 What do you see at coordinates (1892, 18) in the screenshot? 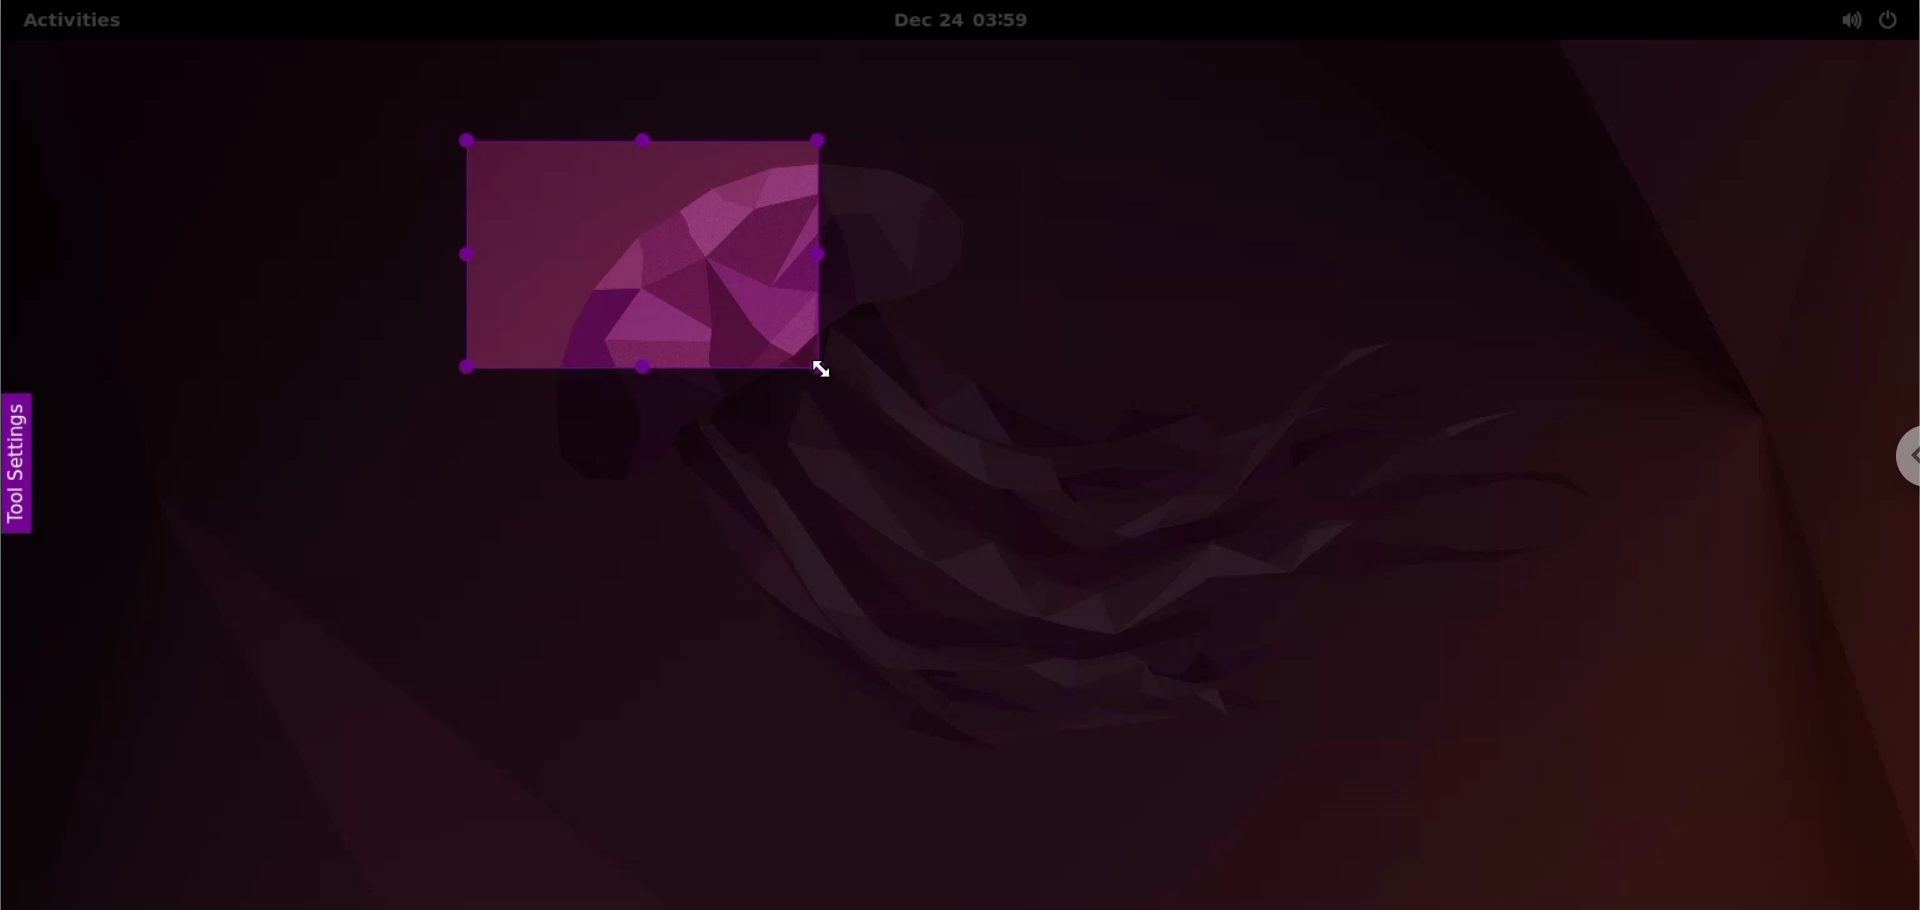
I see `power options ` at bounding box center [1892, 18].